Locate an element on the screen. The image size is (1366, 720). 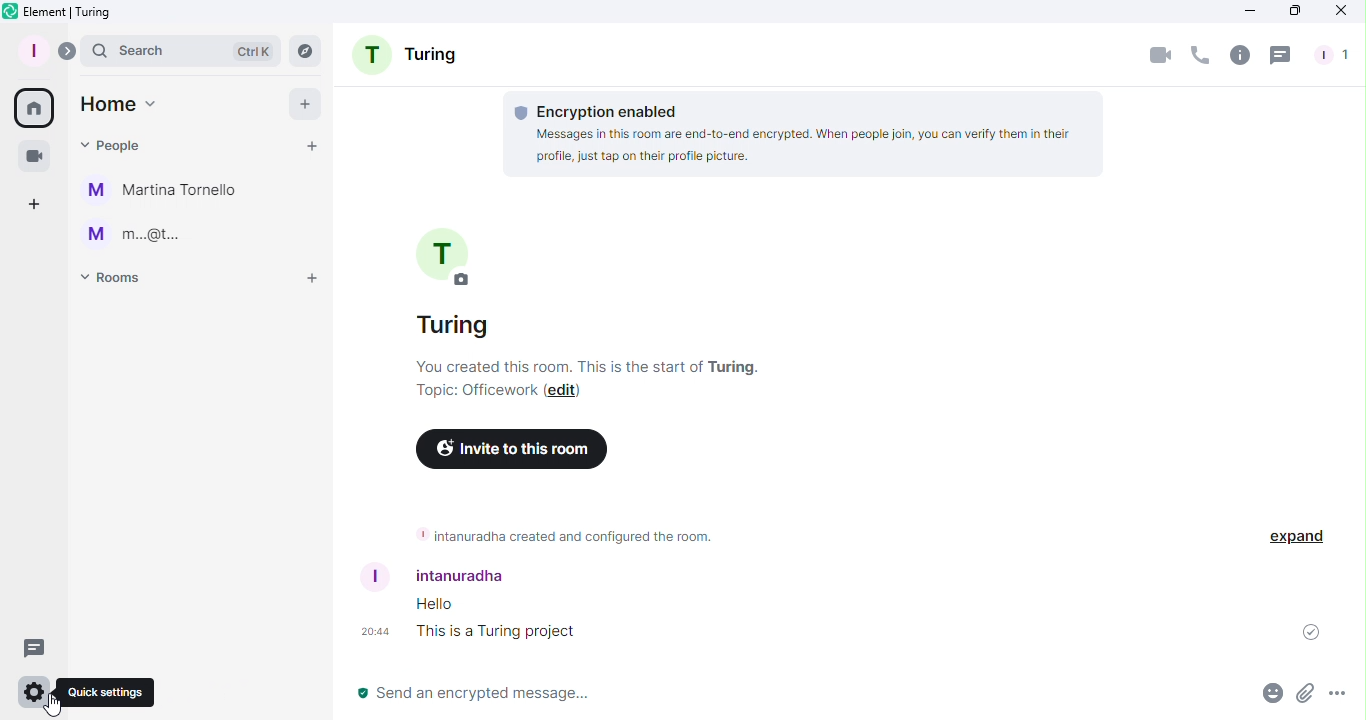
Create a space is located at coordinates (36, 202).